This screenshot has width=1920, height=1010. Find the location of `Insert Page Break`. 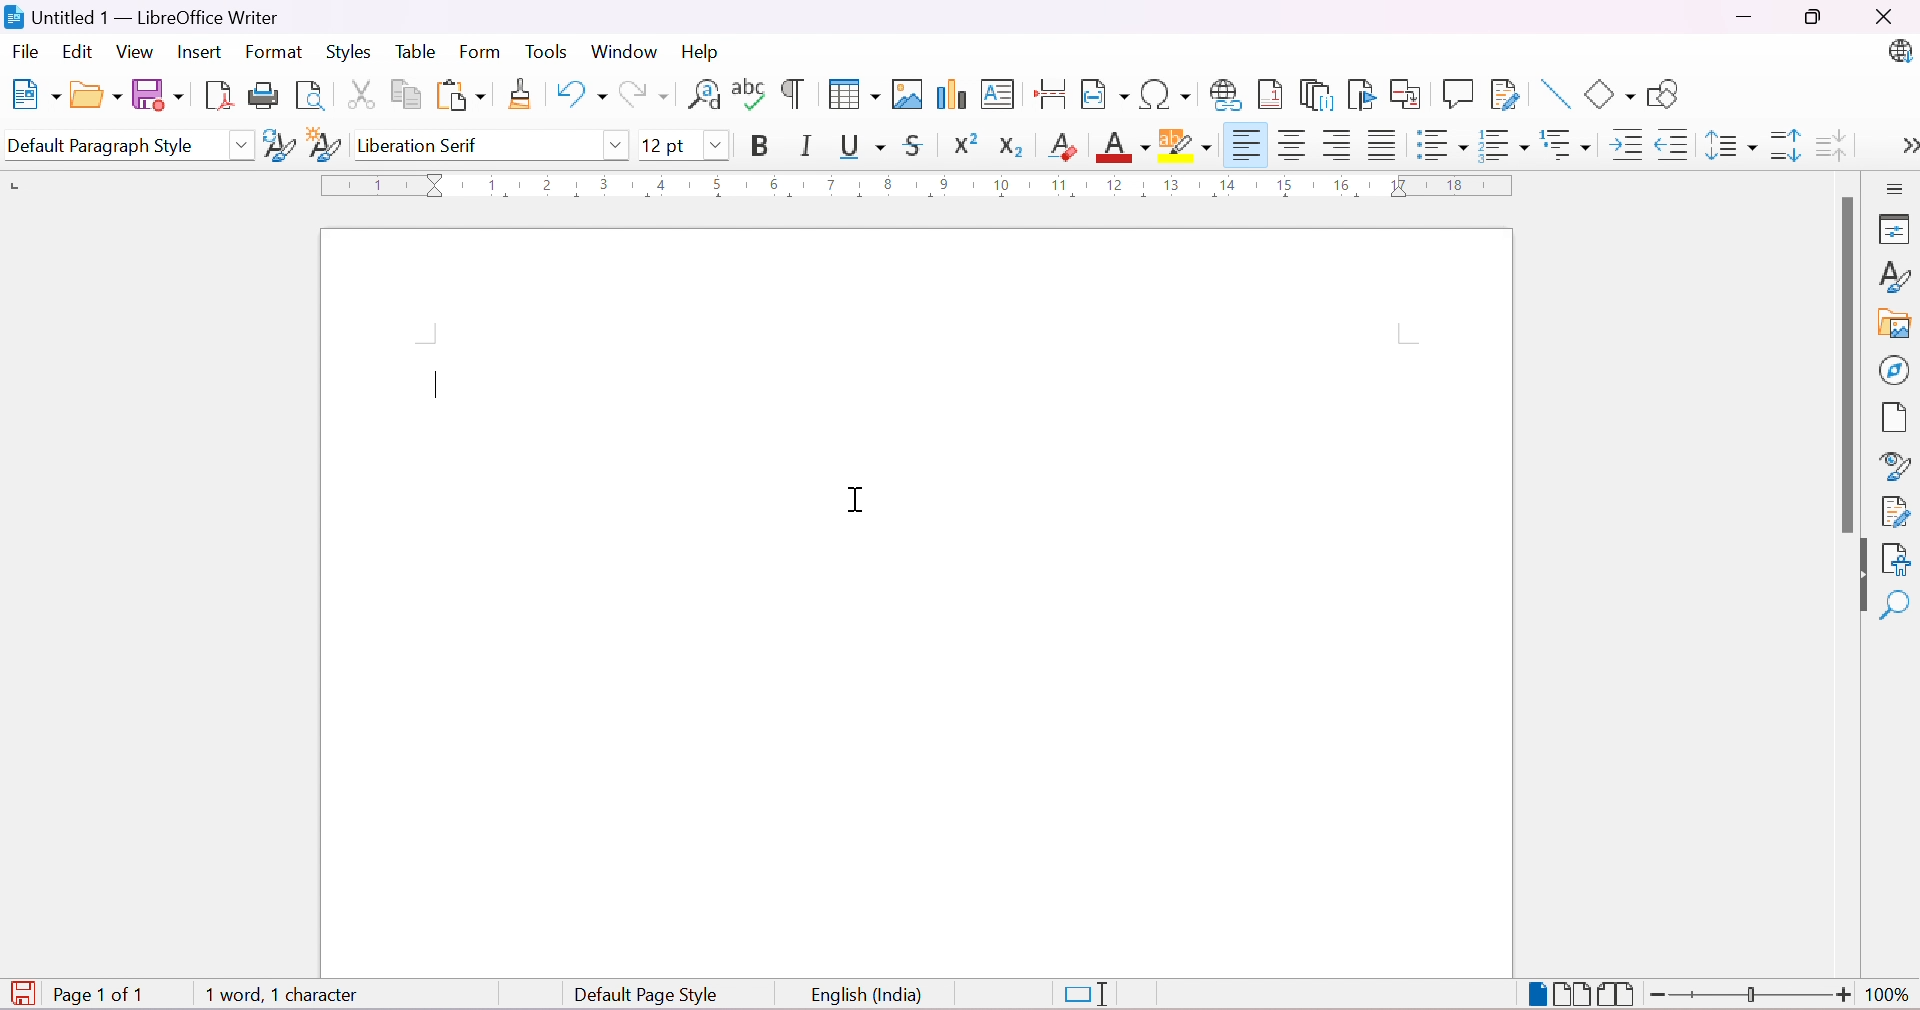

Insert Page Break is located at coordinates (1052, 97).